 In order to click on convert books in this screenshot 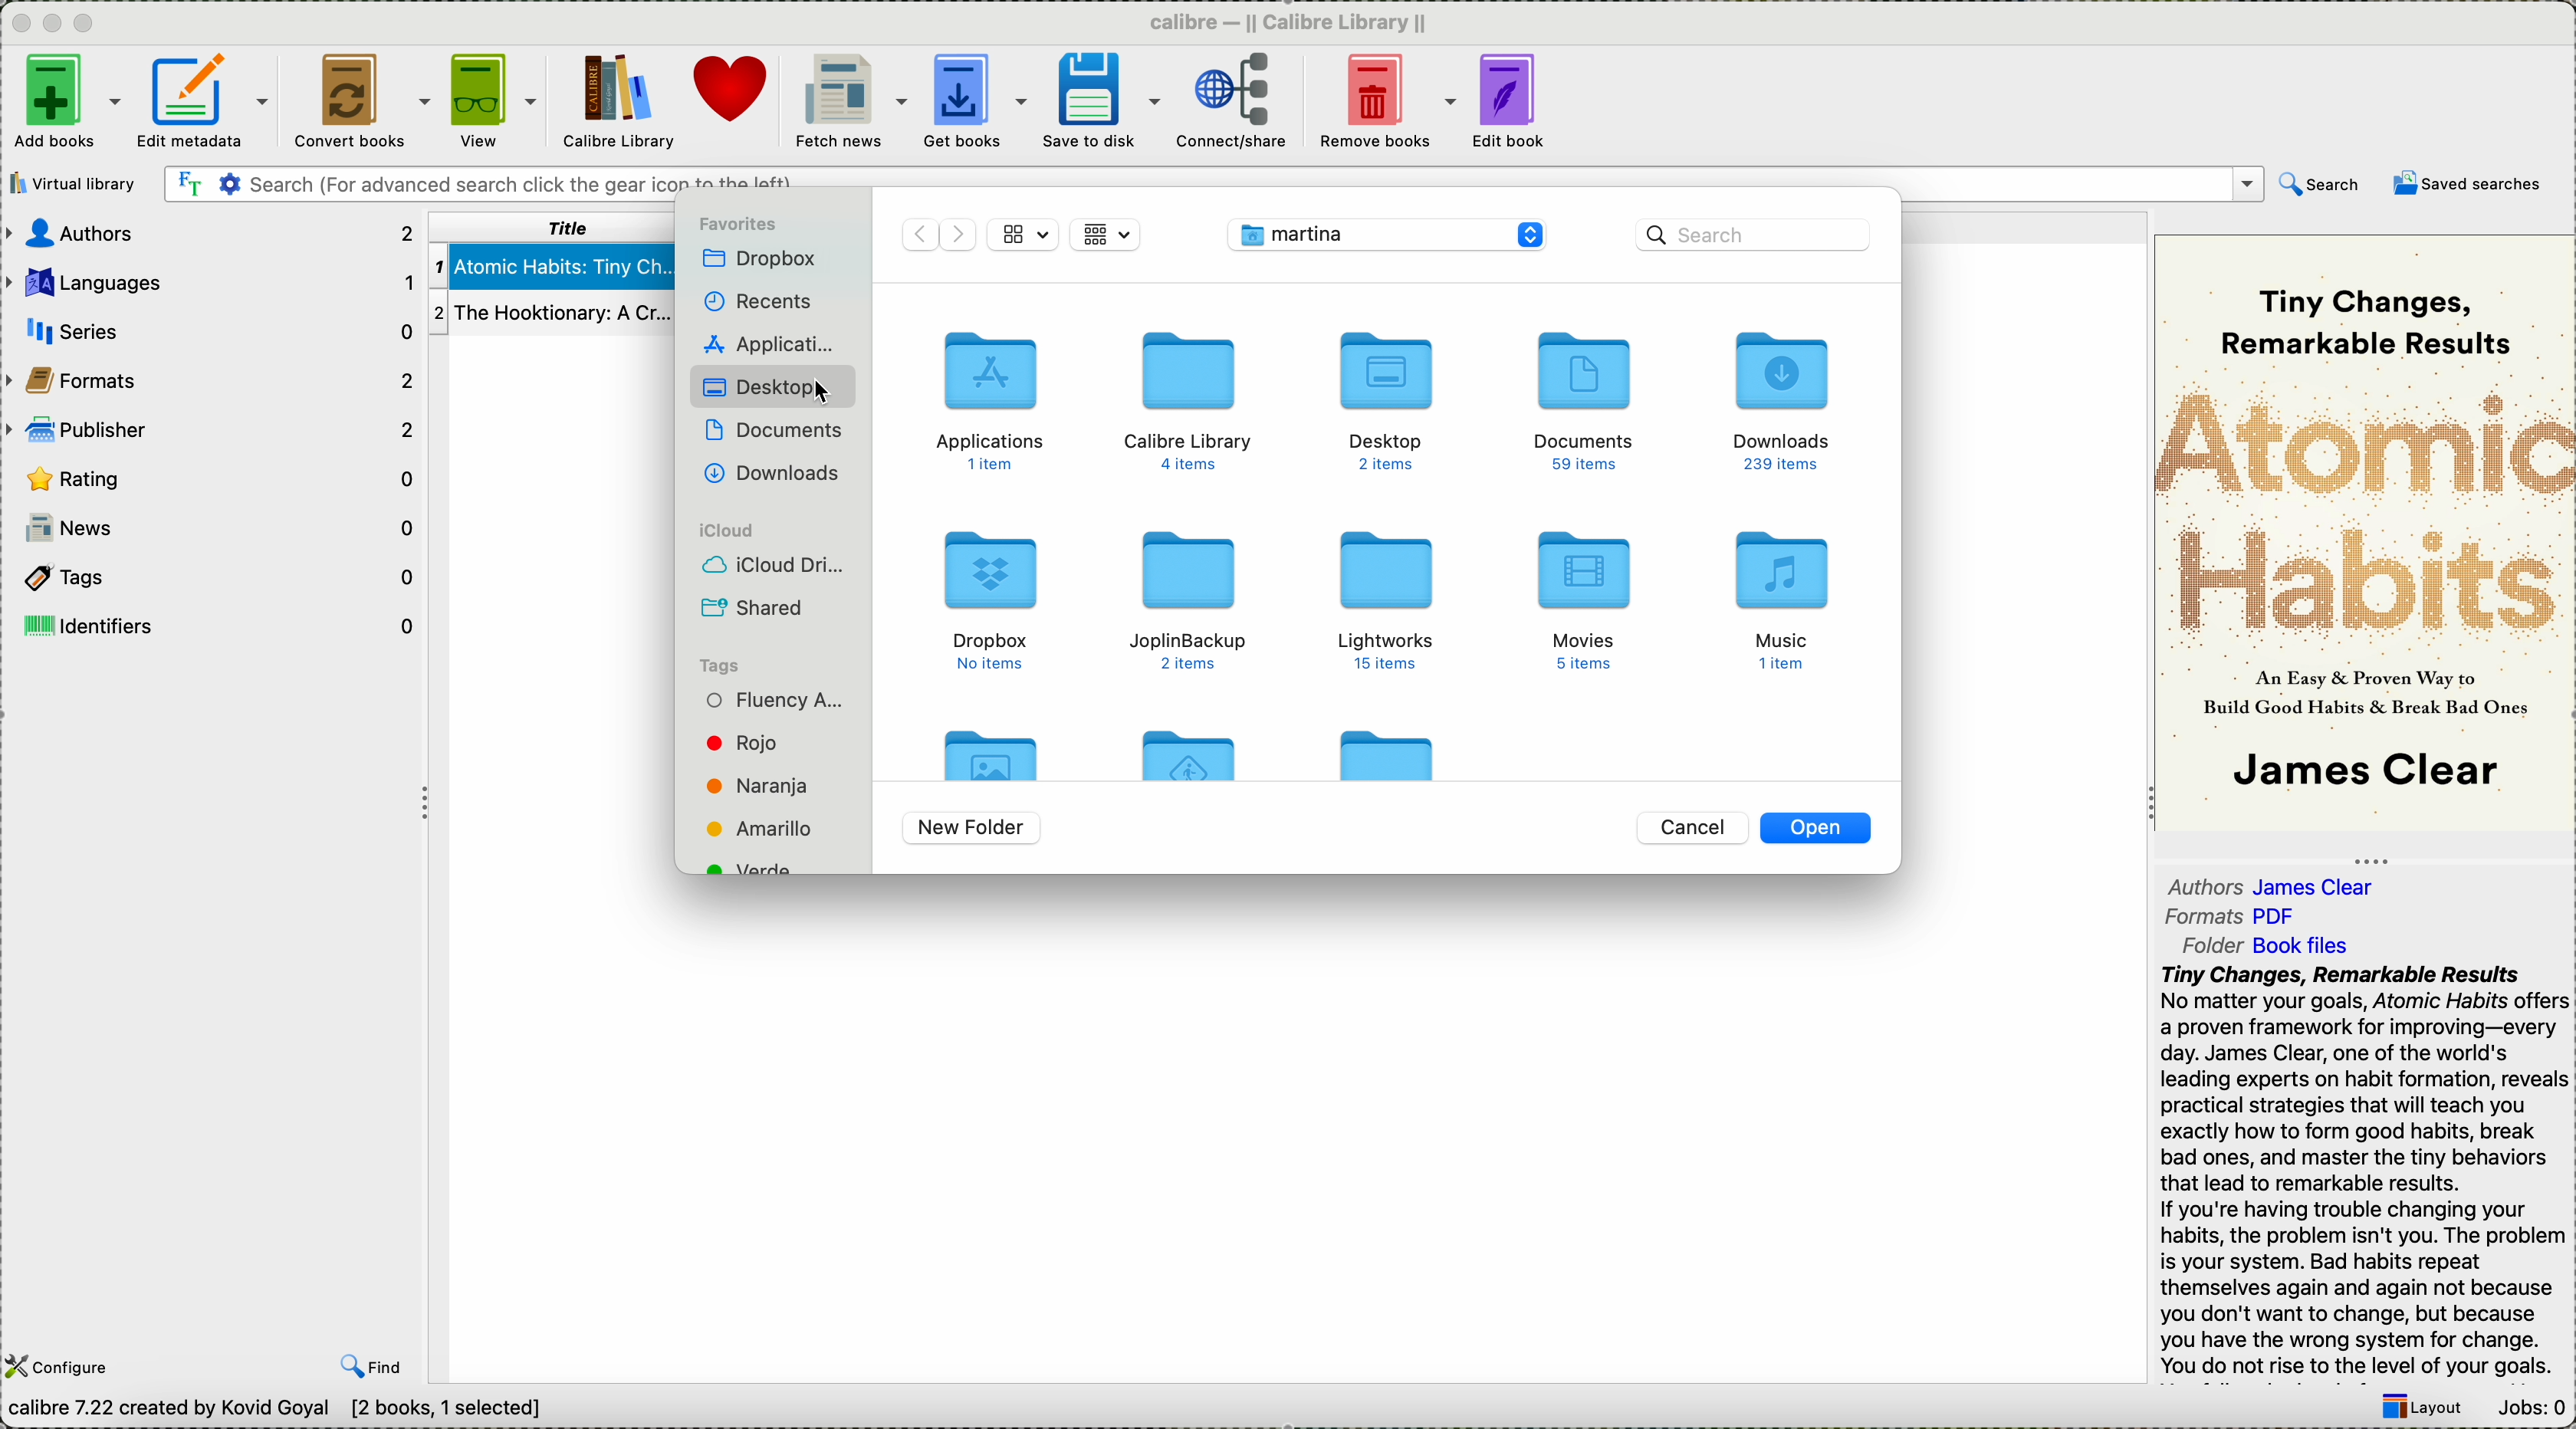, I will do `click(359, 97)`.